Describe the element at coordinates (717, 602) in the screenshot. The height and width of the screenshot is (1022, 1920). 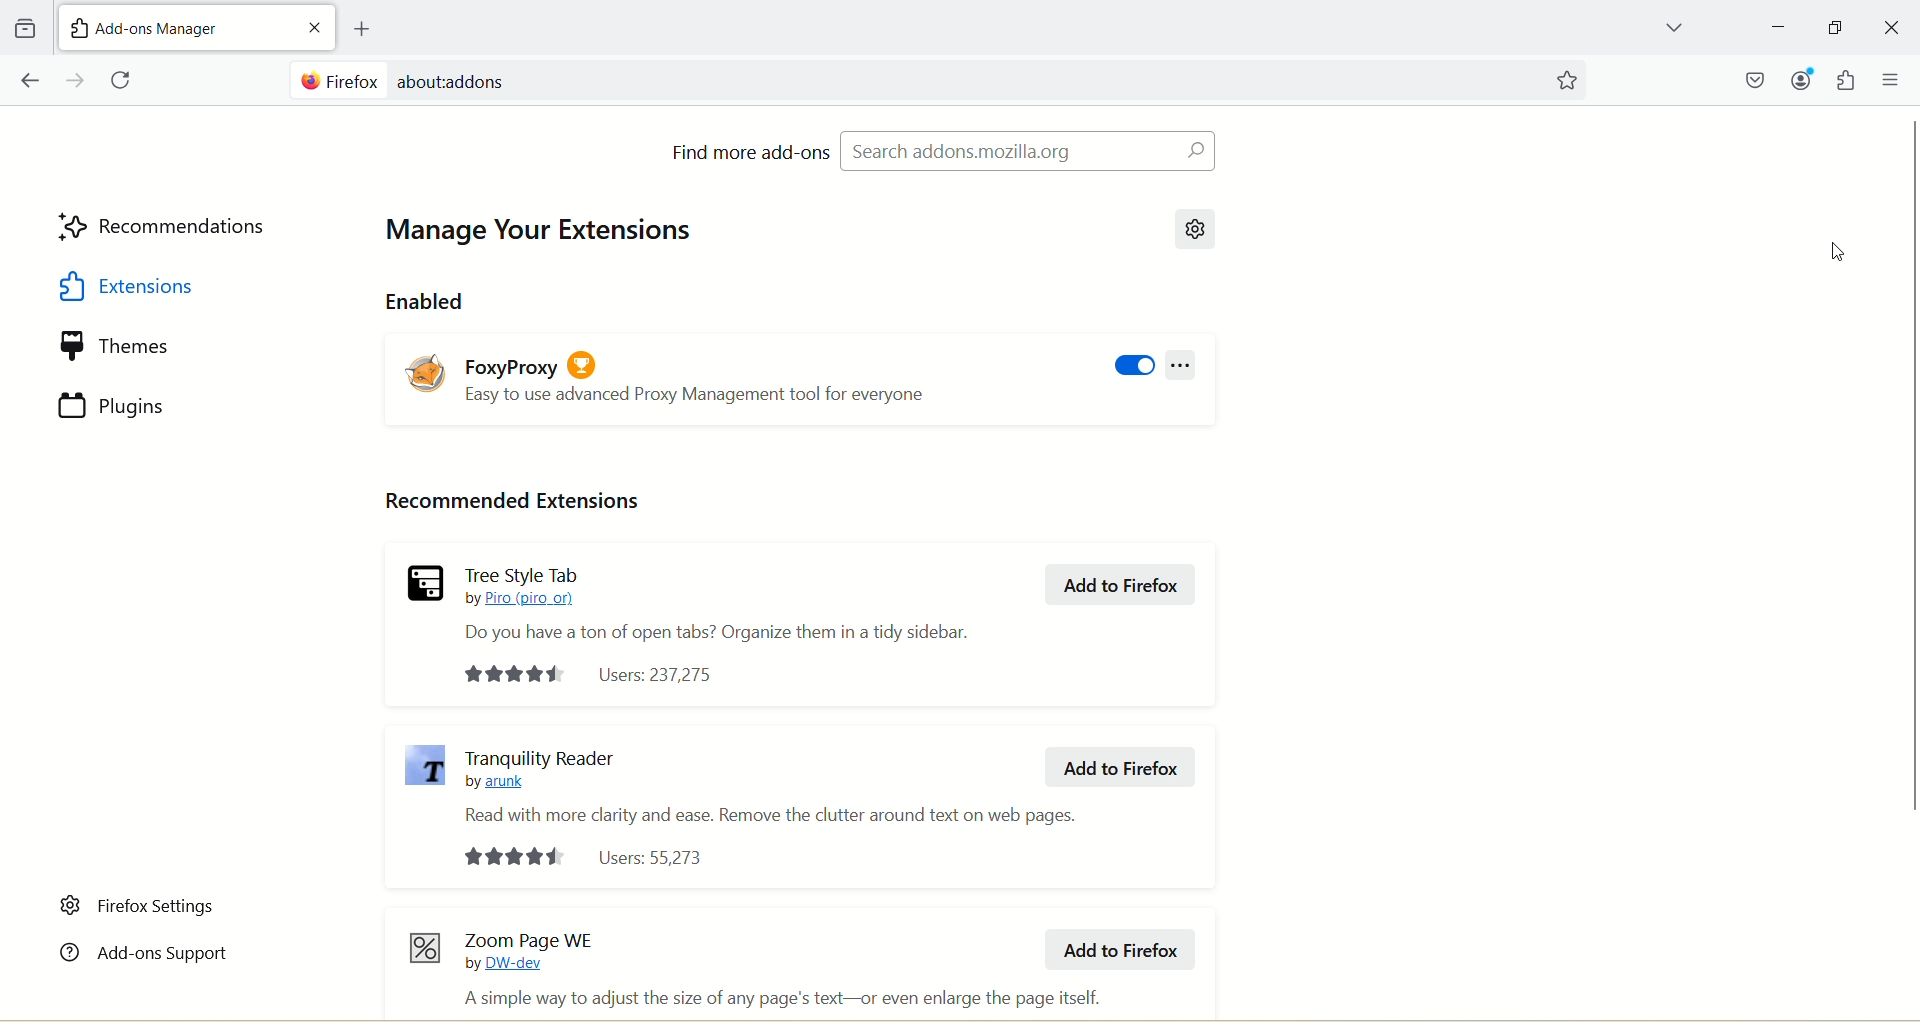
I see `Tree Style Tab
by Piro (piro_or)
Do you have a ton of open tabs? Organize them in a tidy sidebar.` at that location.